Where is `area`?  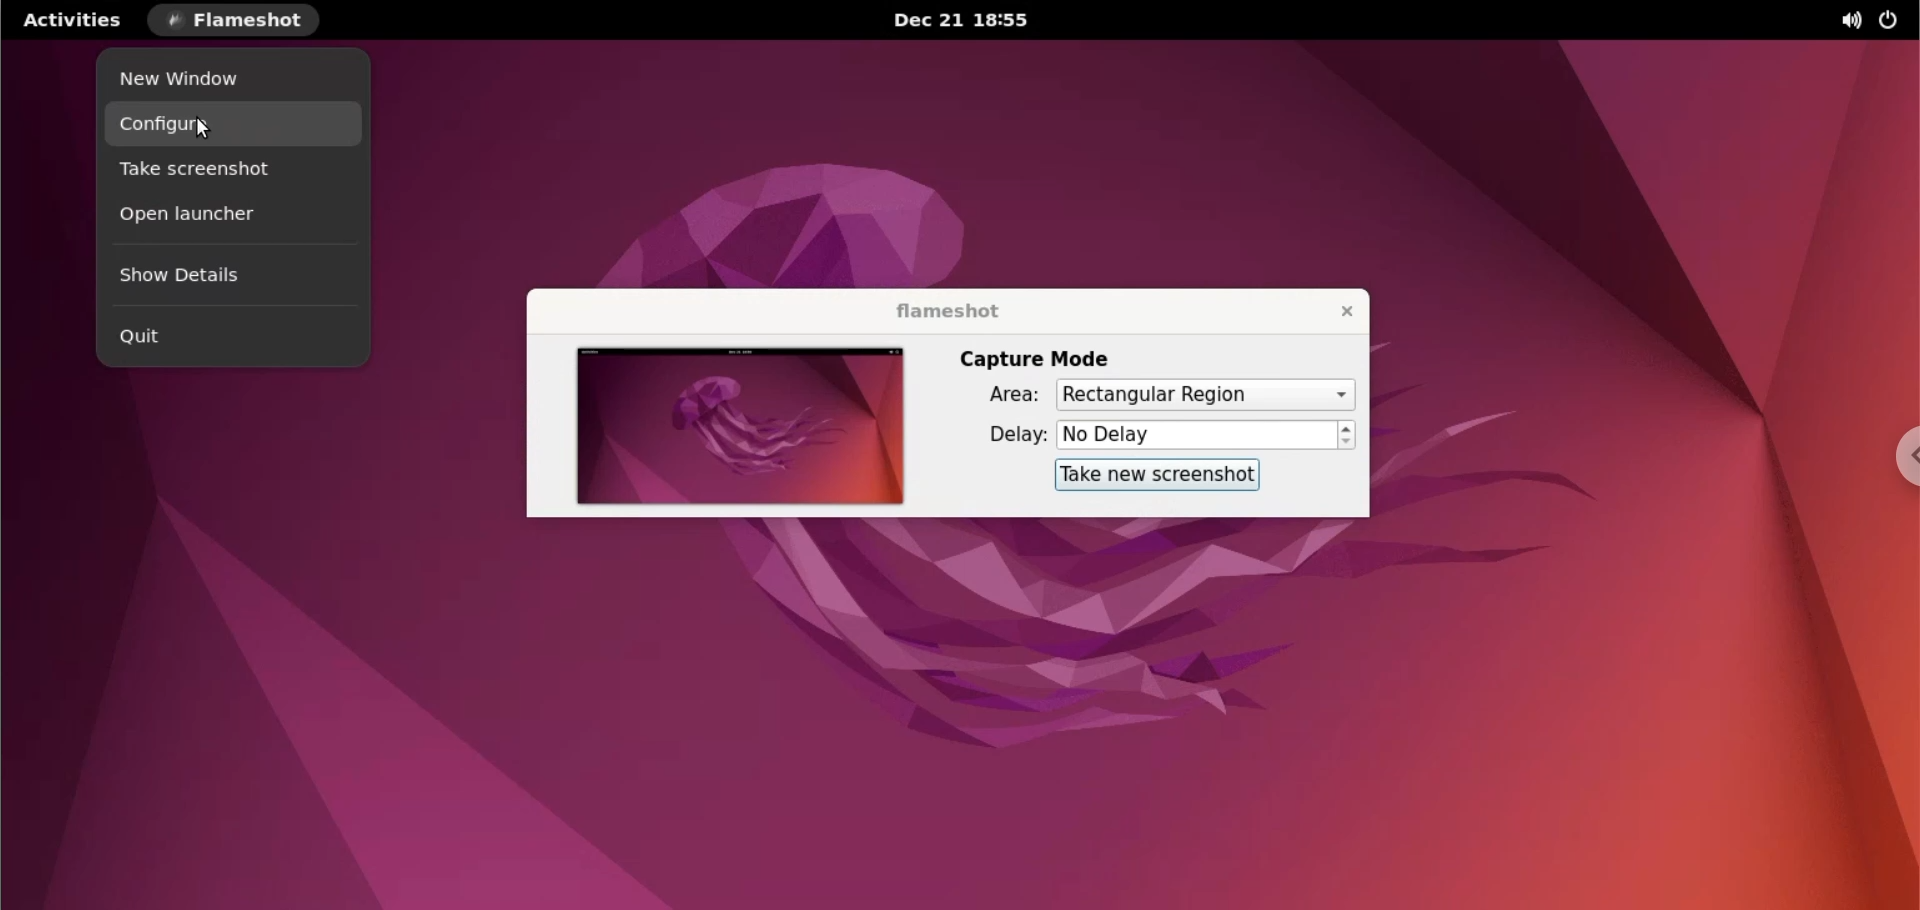
area is located at coordinates (1001, 396).